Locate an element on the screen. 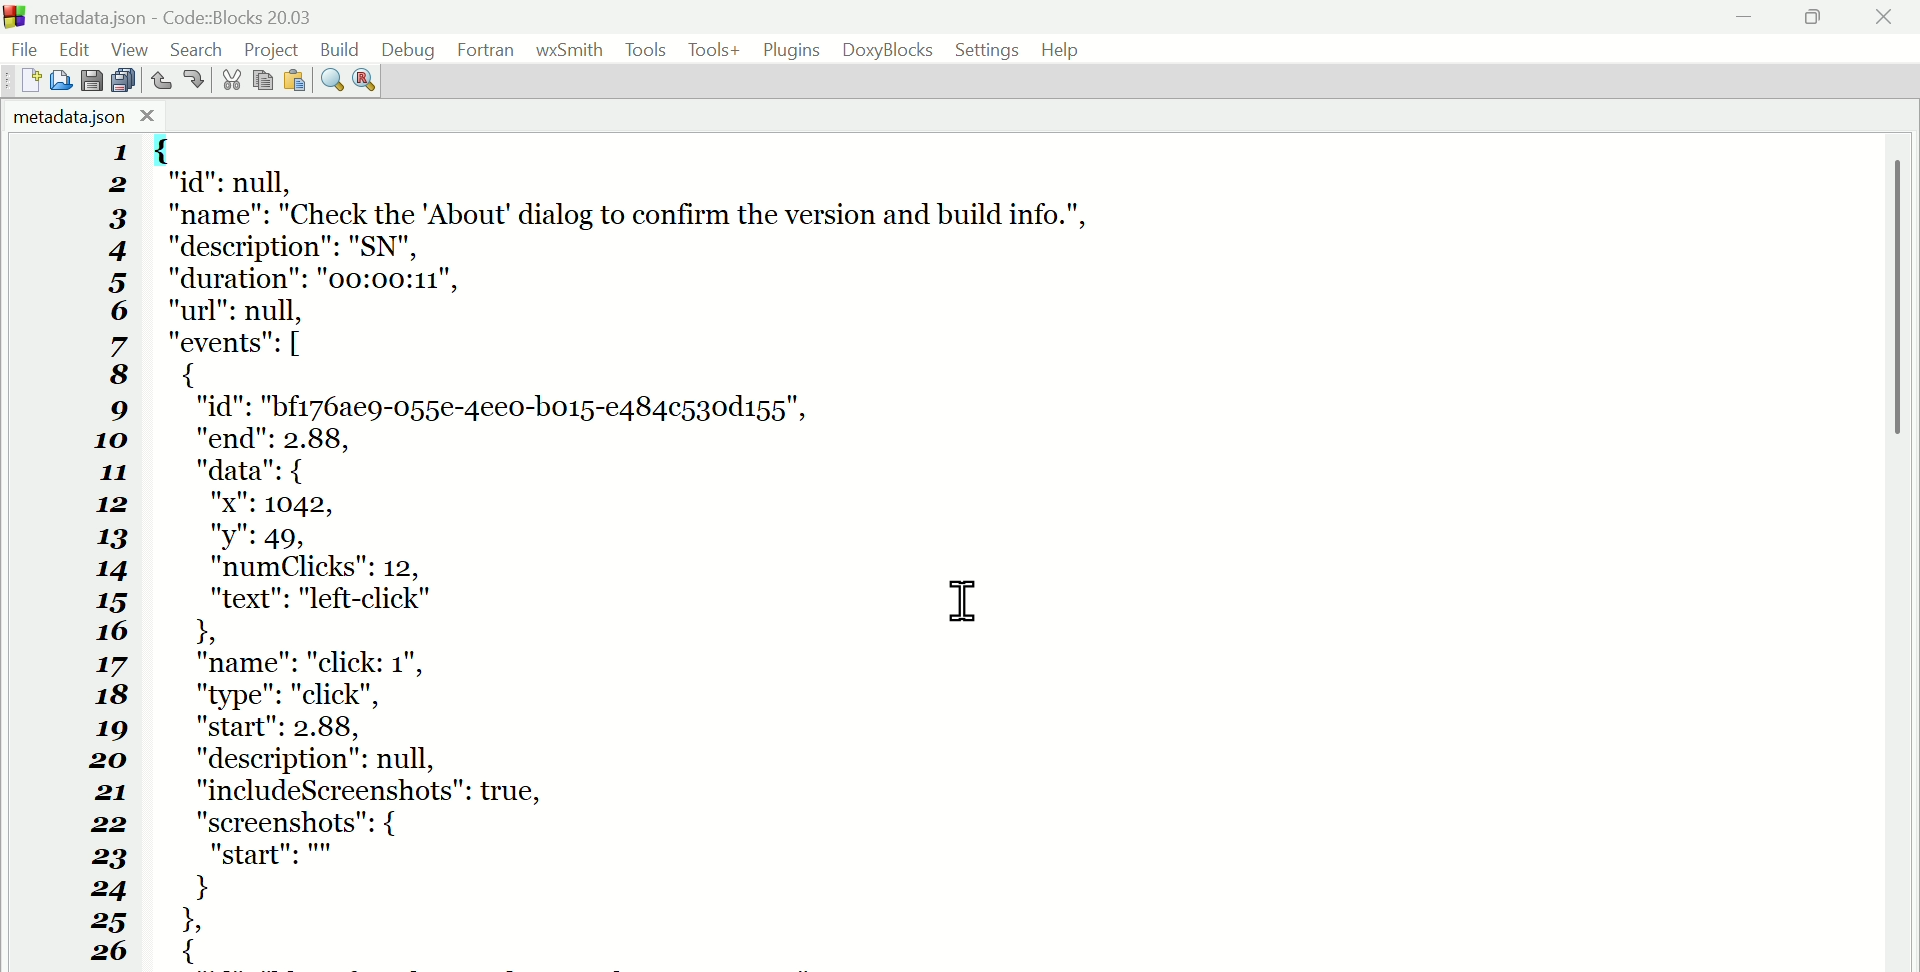 This screenshot has width=1920, height=972. Metadata.Json code blocks 20.03 is located at coordinates (169, 17).